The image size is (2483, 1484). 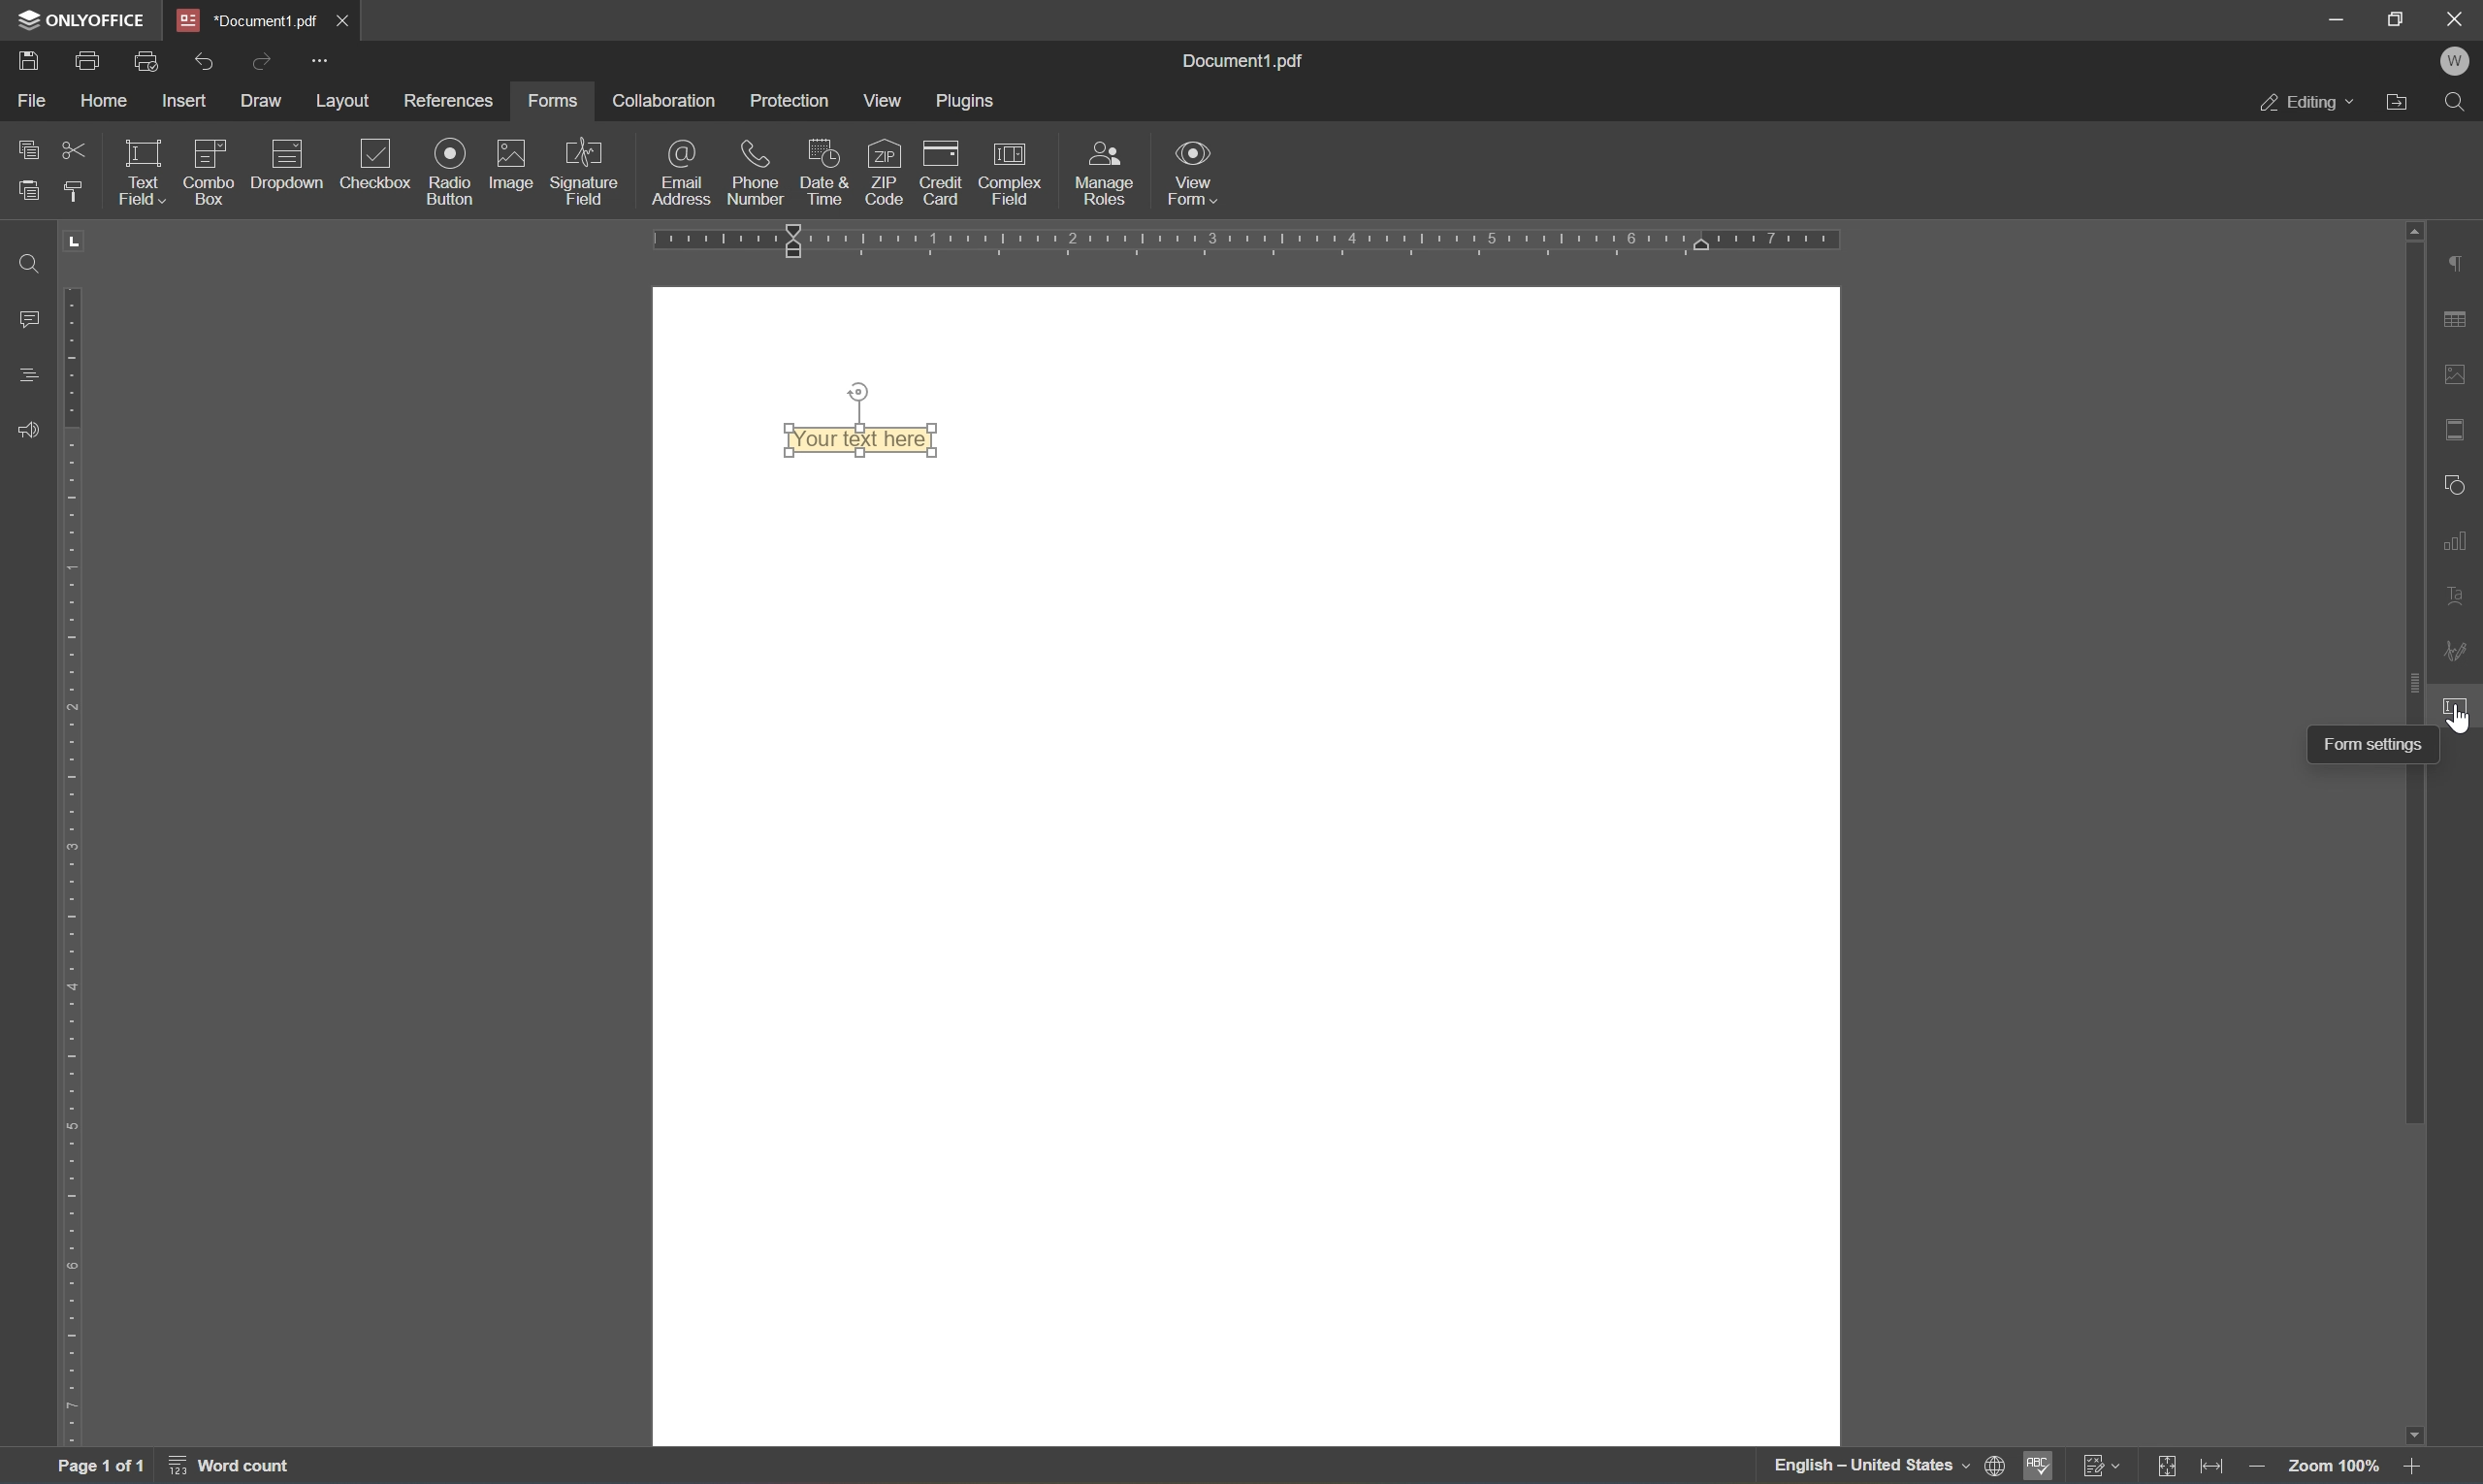 What do you see at coordinates (2170, 1465) in the screenshot?
I see `fit to page` at bounding box center [2170, 1465].